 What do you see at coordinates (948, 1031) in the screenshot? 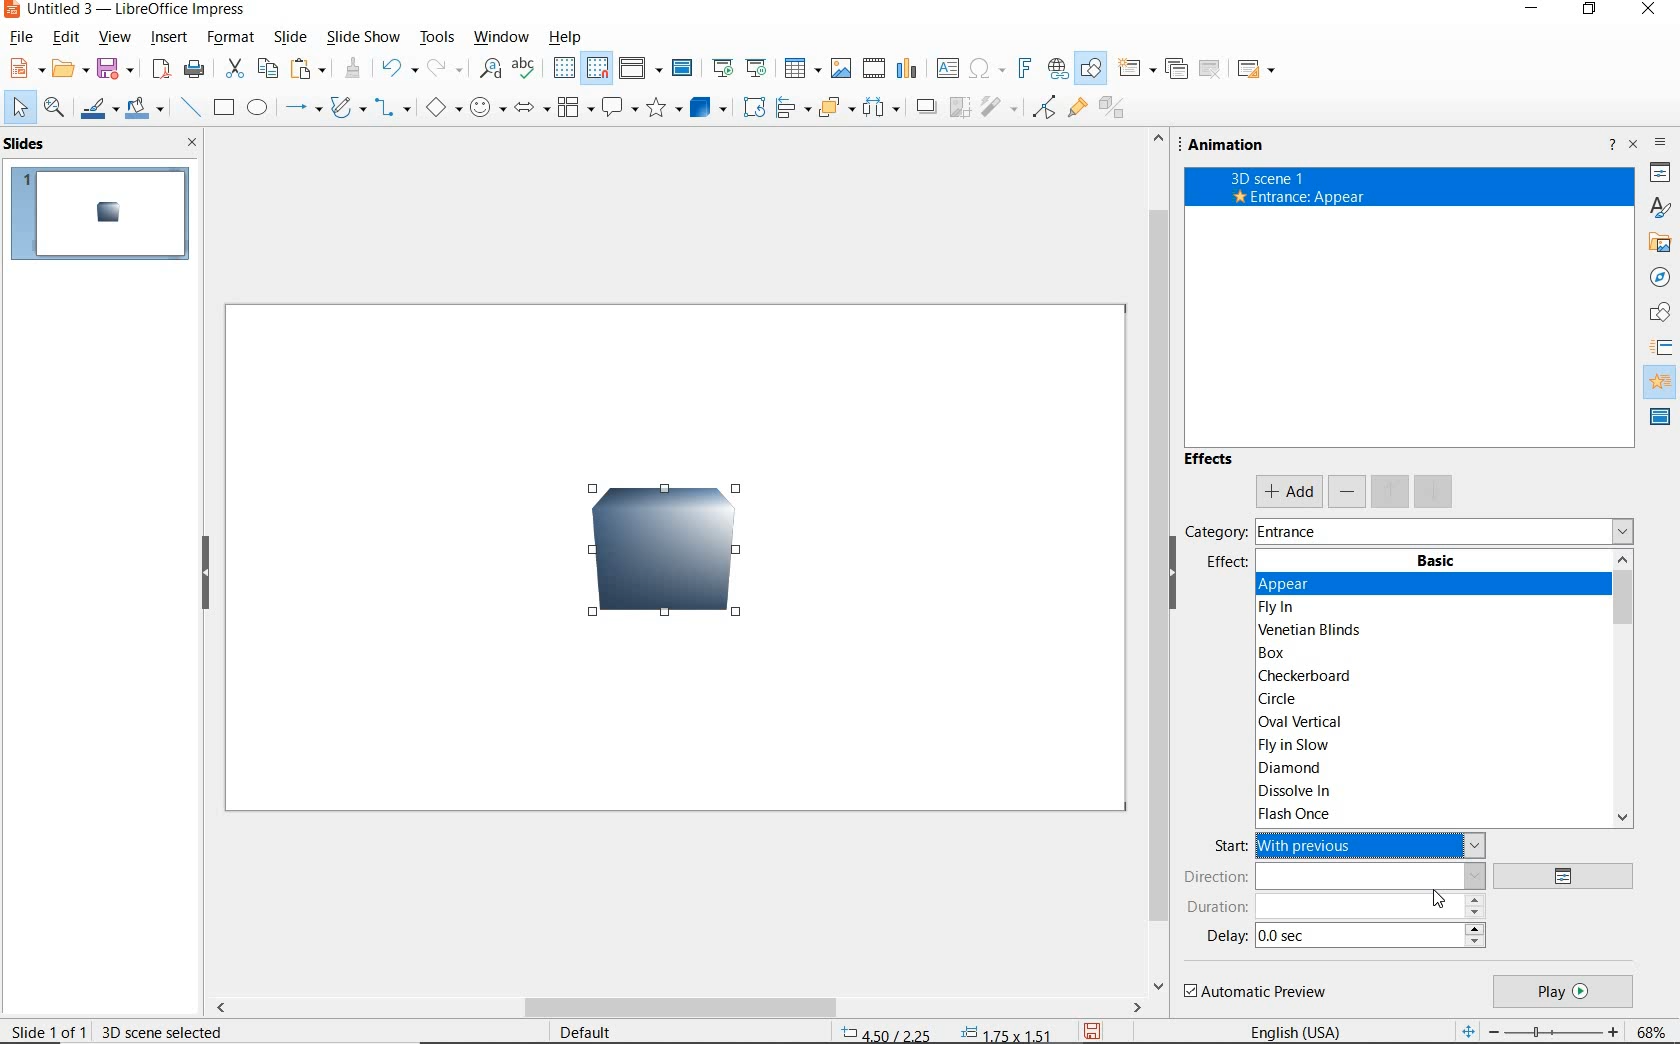
I see `position & size` at bounding box center [948, 1031].